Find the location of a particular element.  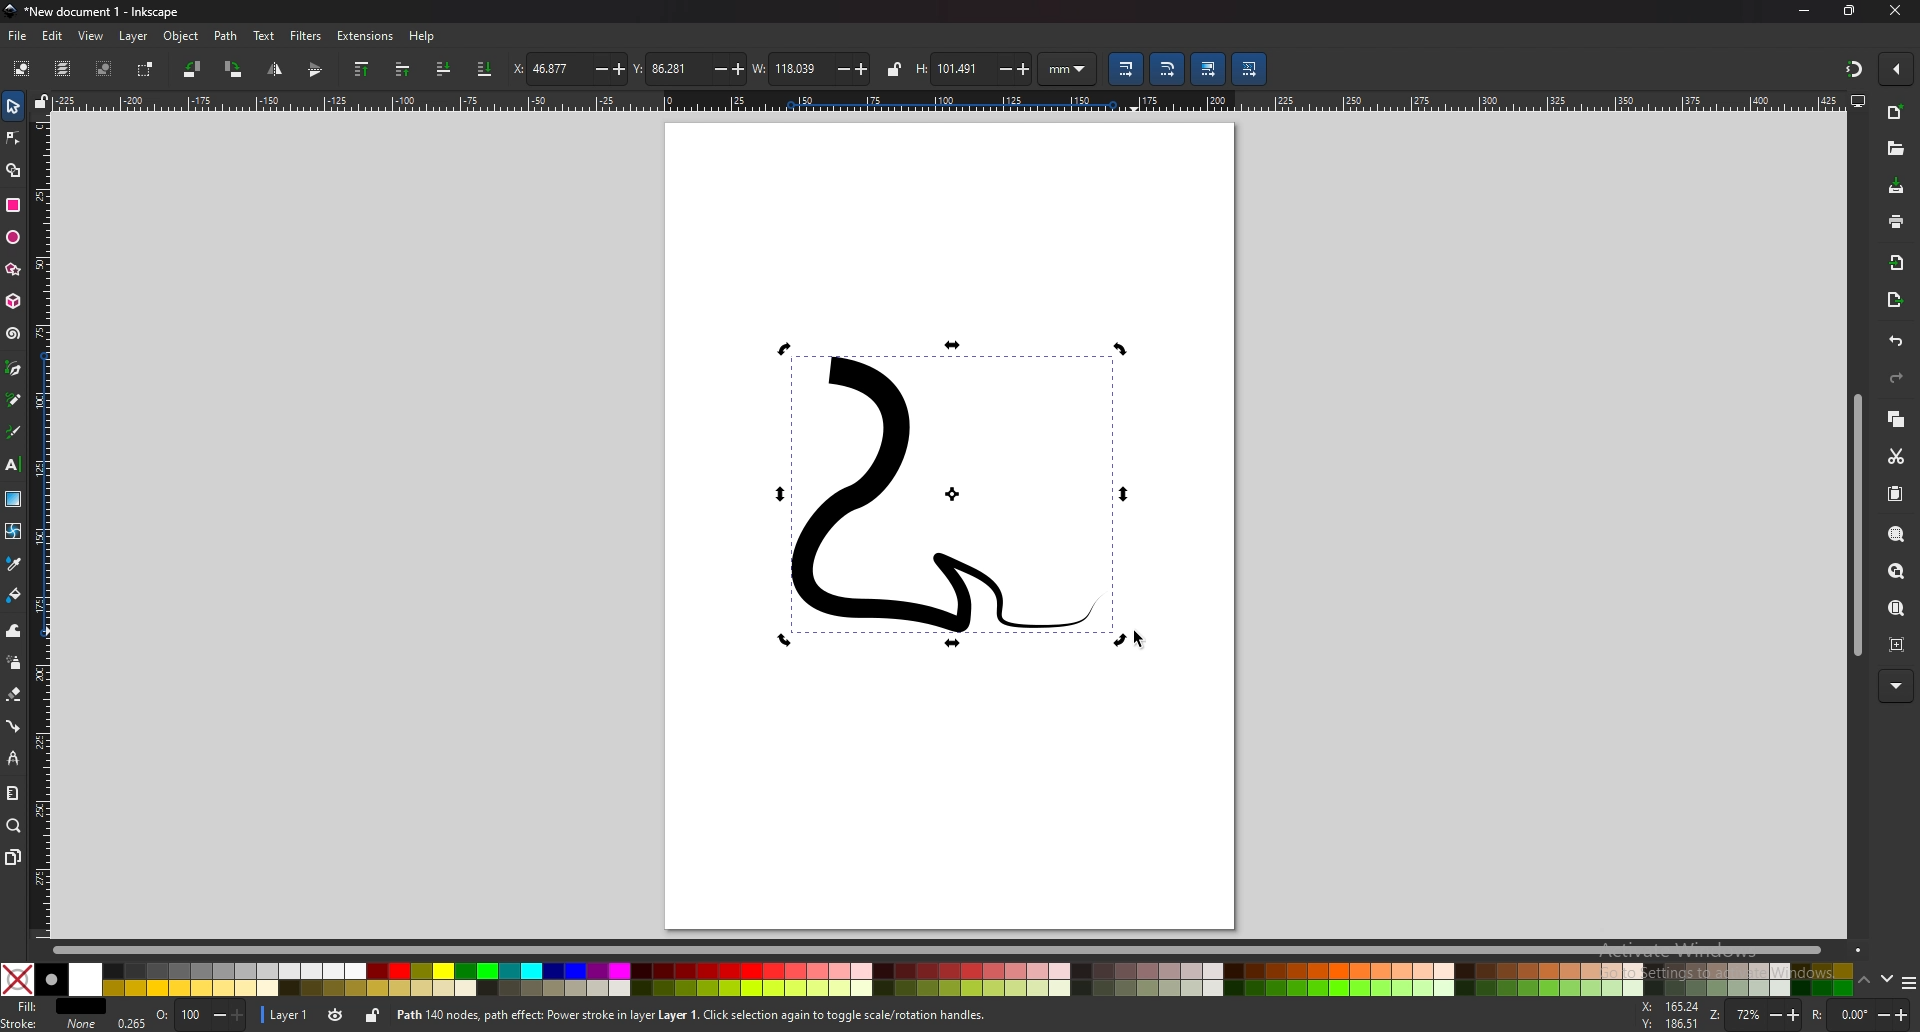

save is located at coordinates (1898, 187).